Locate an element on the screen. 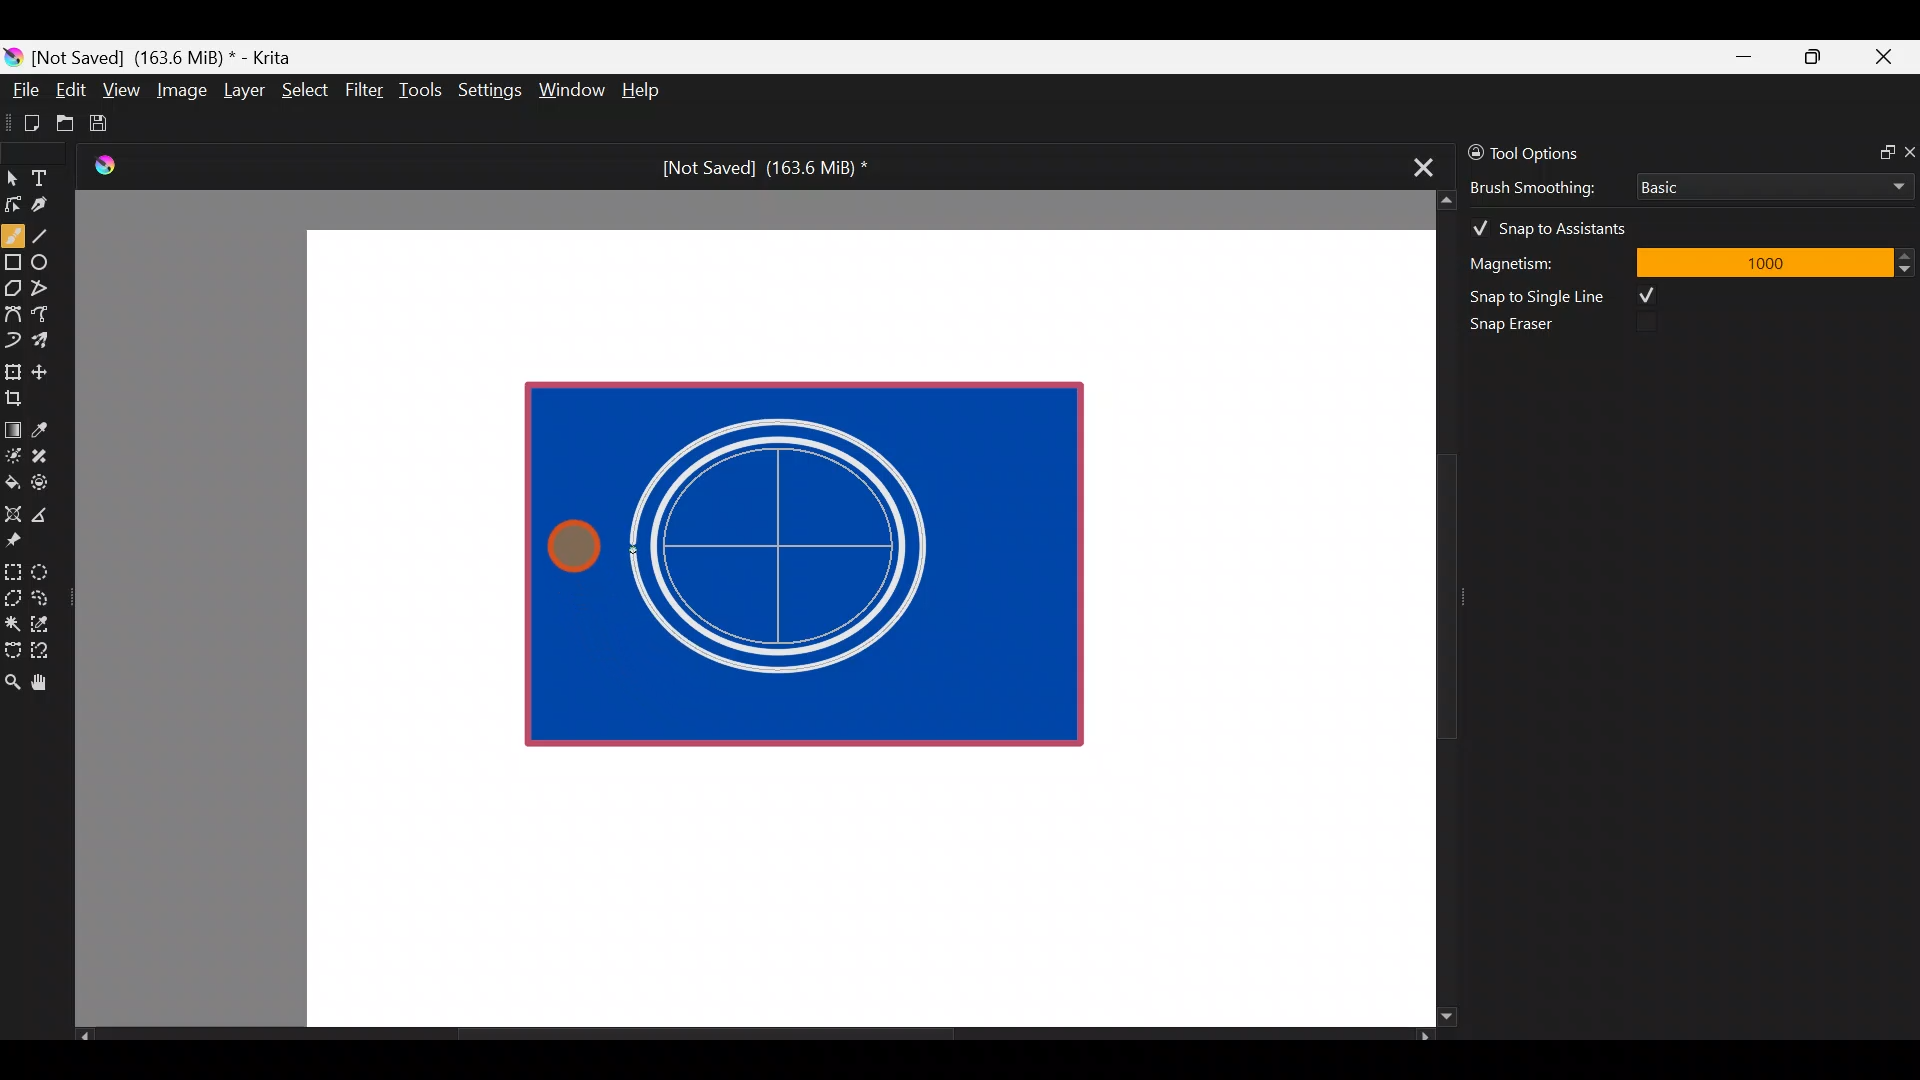 The image size is (1920, 1080). Enclose & fill tool is located at coordinates (44, 479).